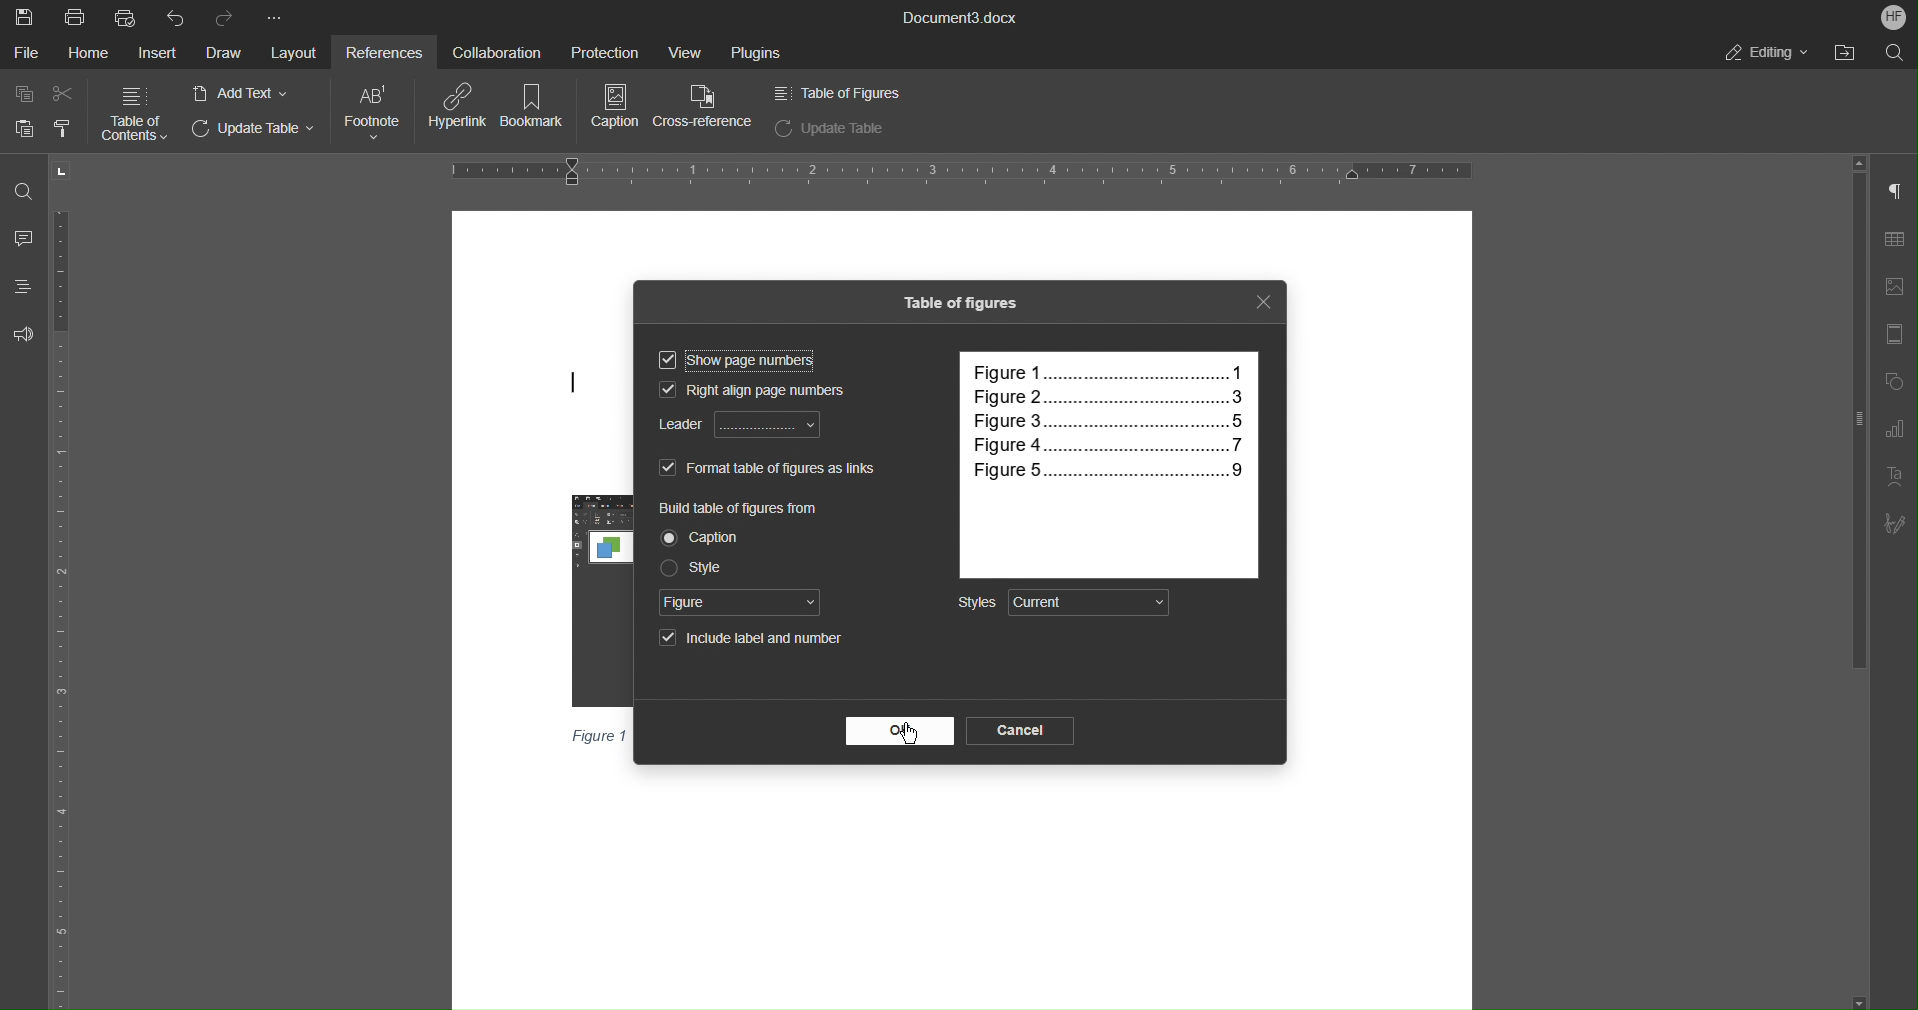  Describe the element at coordinates (678, 49) in the screenshot. I see `View ` at that location.